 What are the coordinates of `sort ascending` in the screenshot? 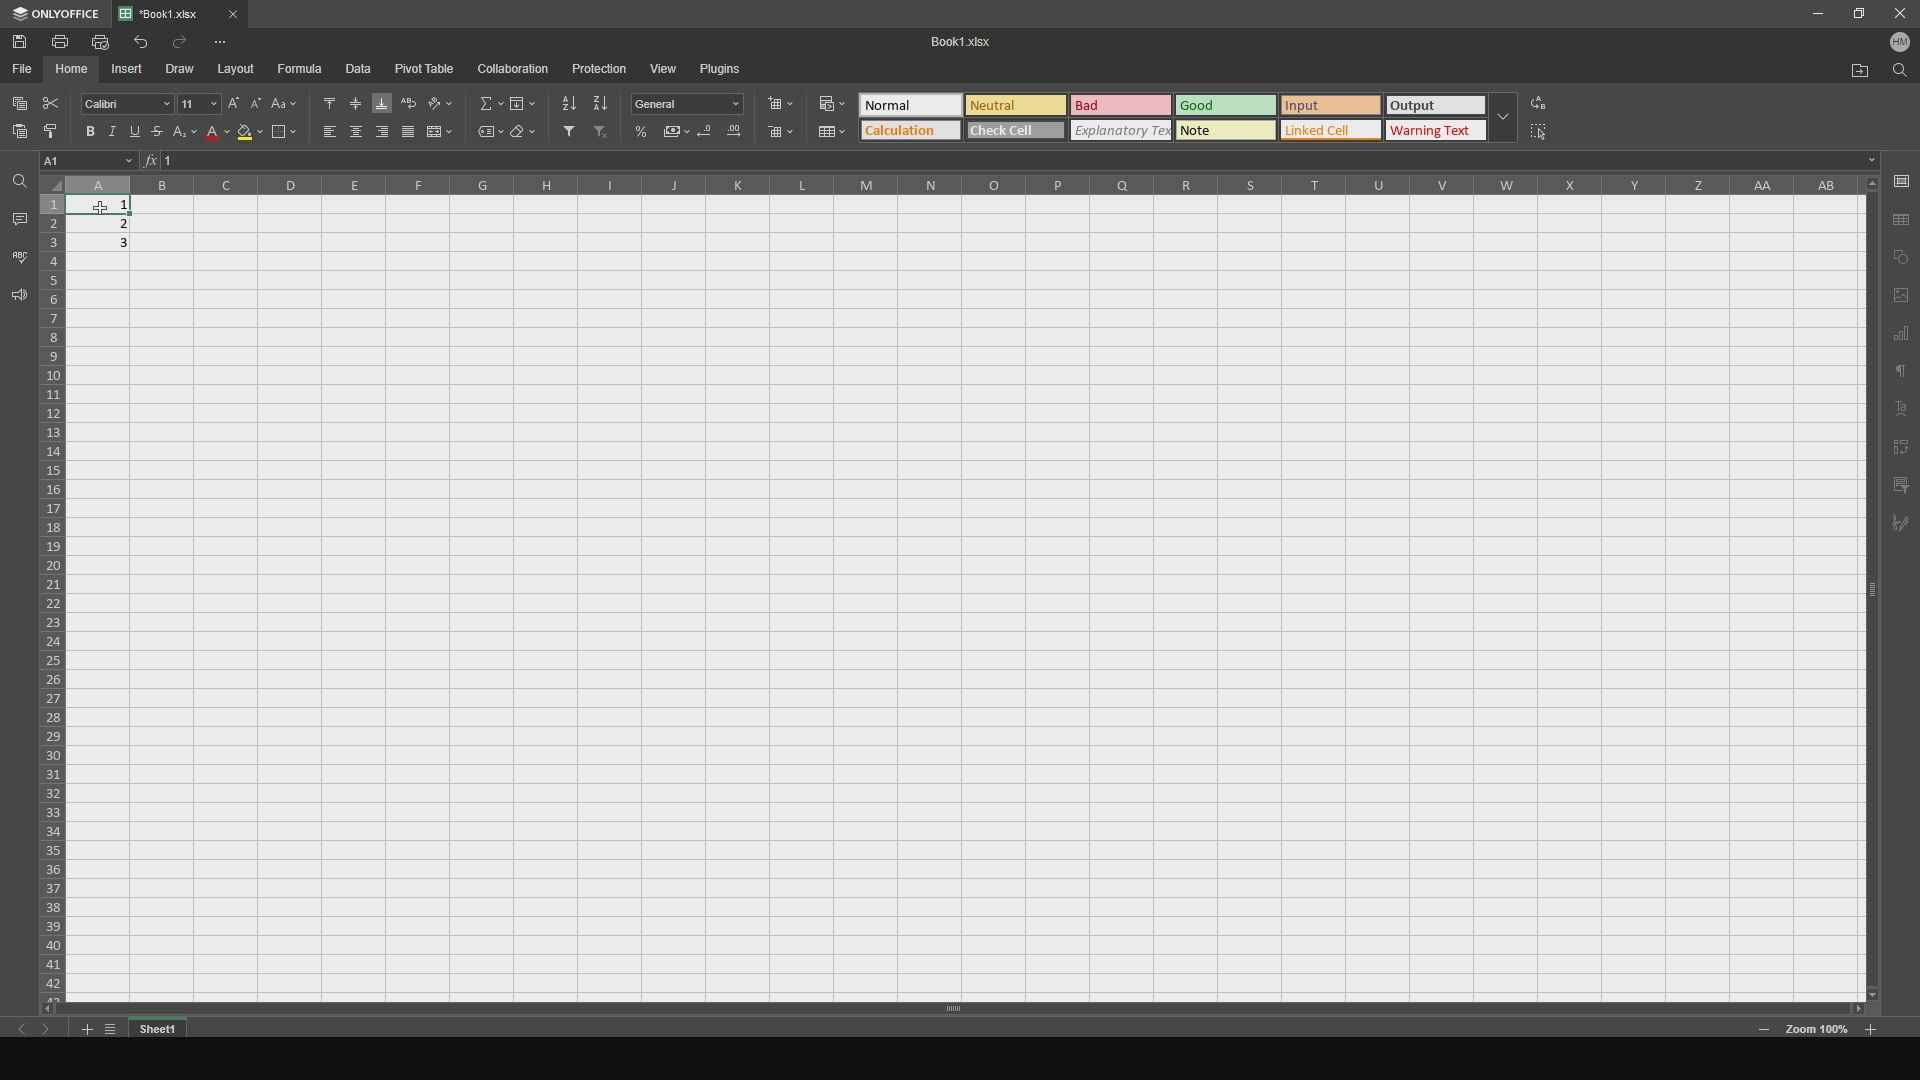 It's located at (565, 100).